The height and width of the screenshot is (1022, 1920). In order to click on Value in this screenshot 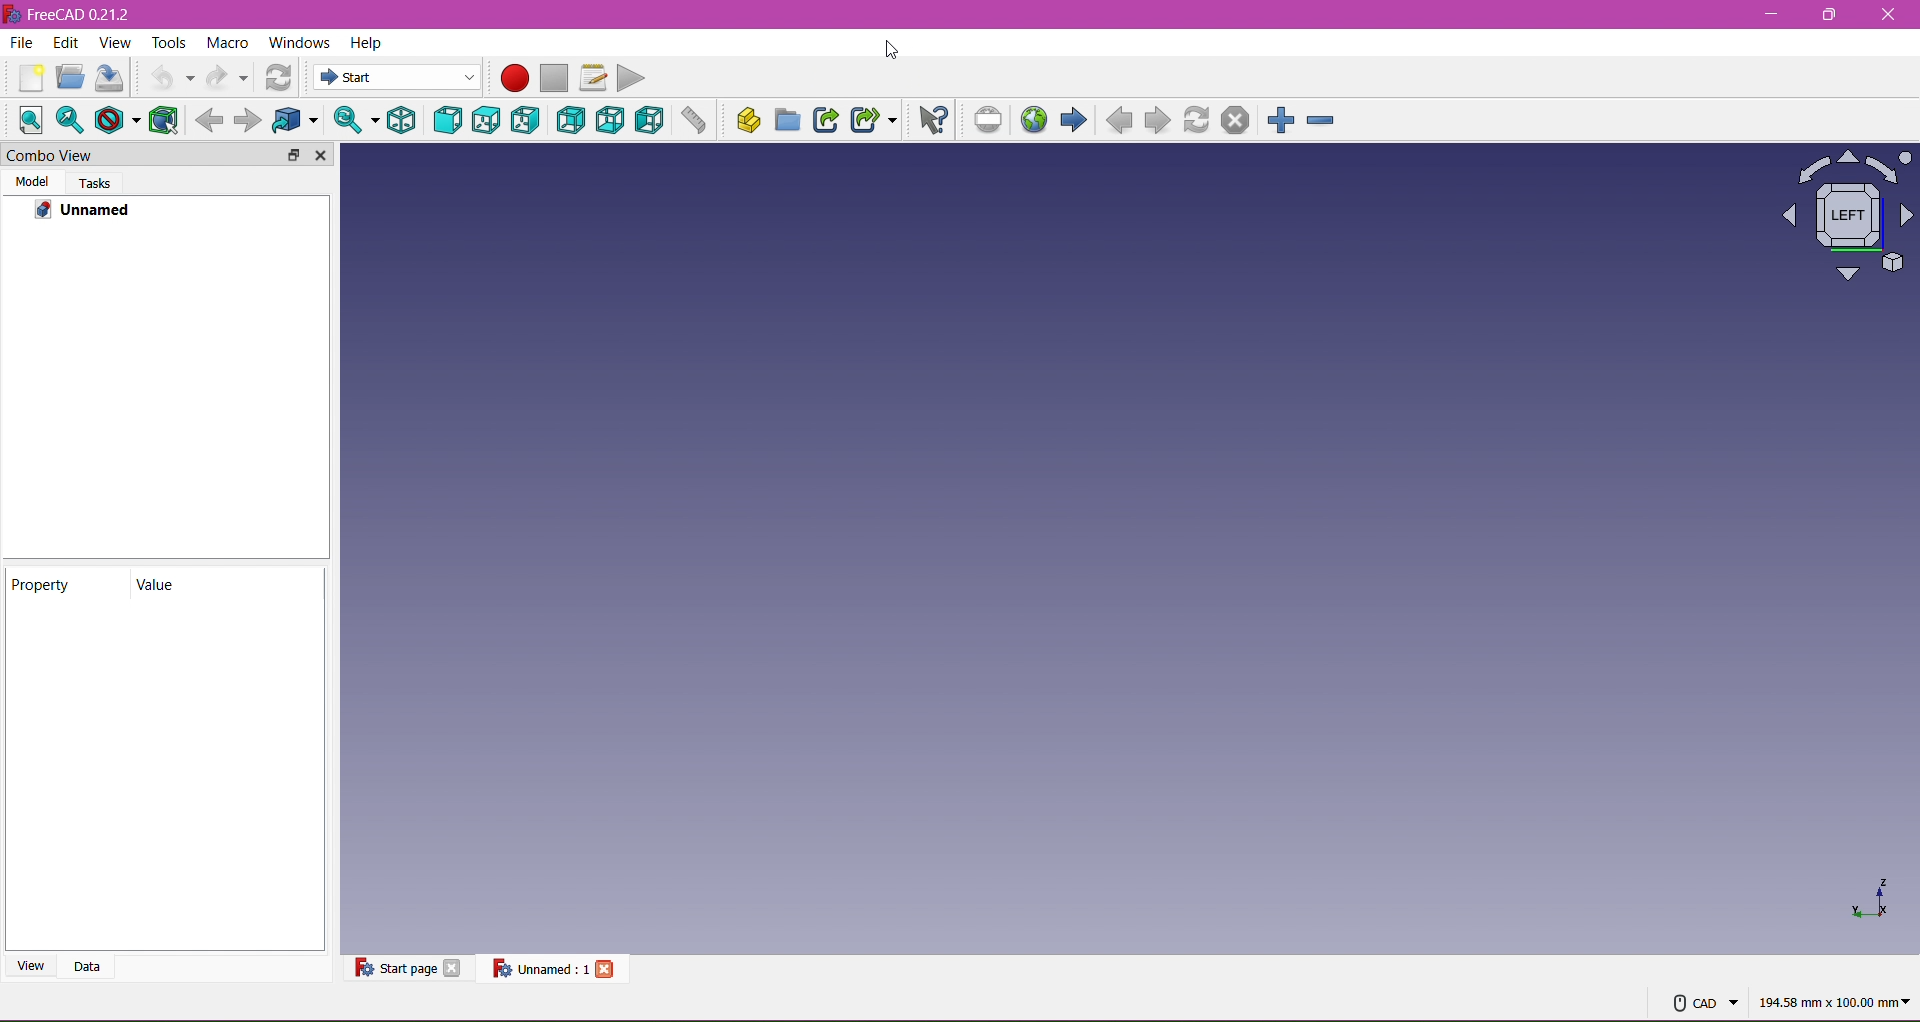, I will do `click(181, 582)`.